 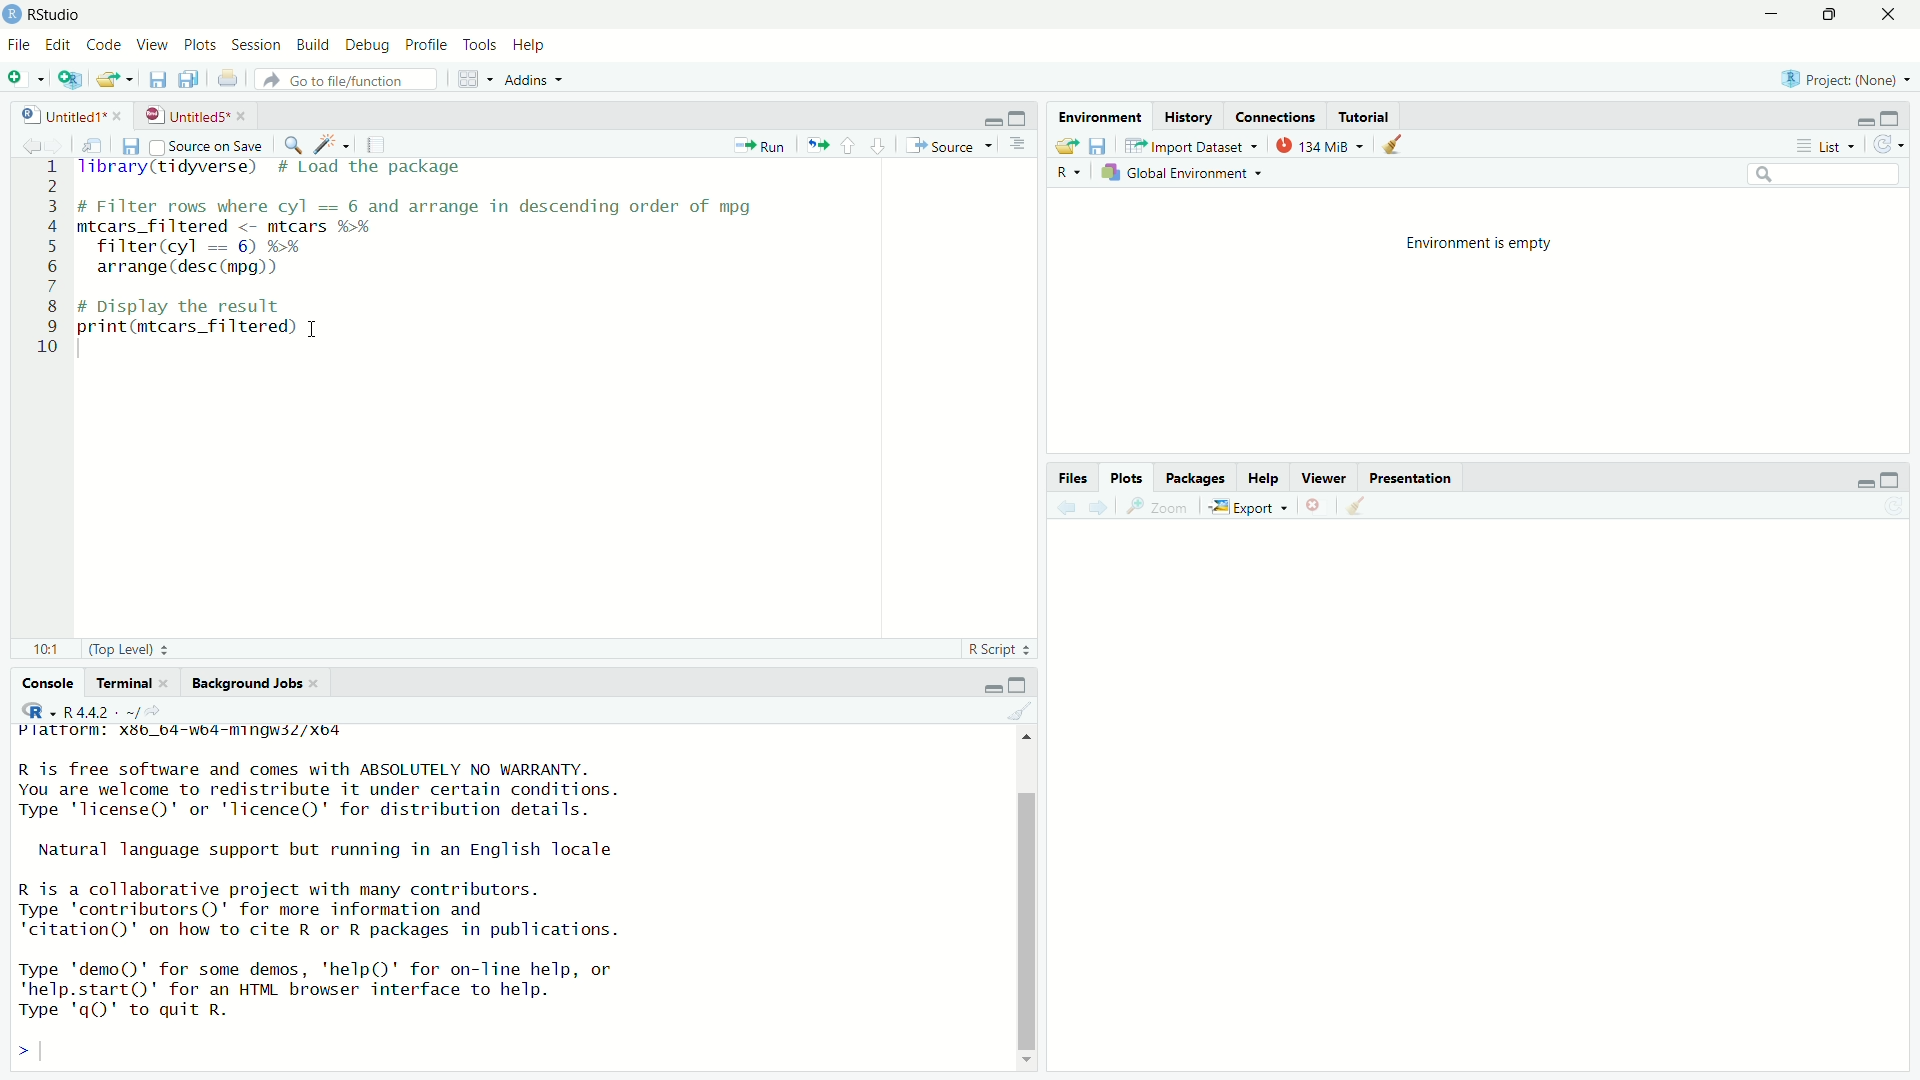 What do you see at coordinates (254, 44) in the screenshot?
I see `Session` at bounding box center [254, 44].